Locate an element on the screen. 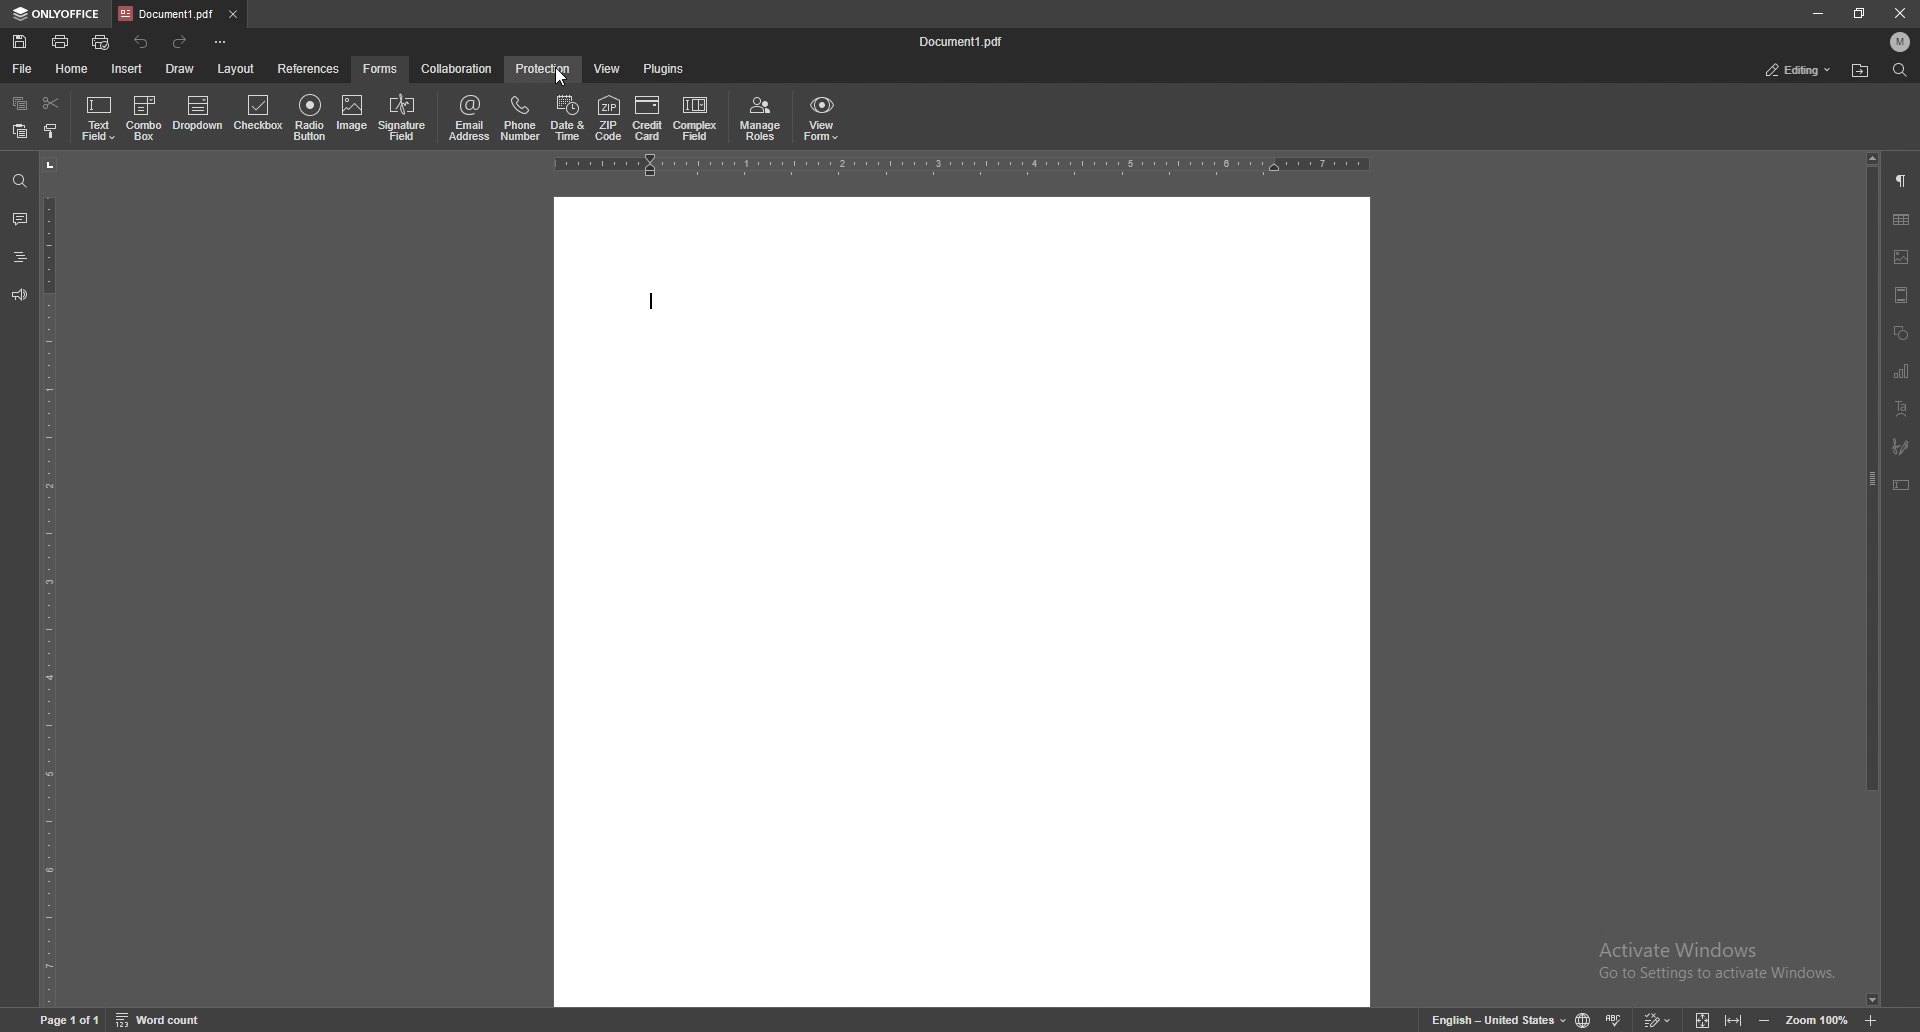 Image resolution: width=1920 pixels, height=1032 pixels. print is located at coordinates (61, 42).